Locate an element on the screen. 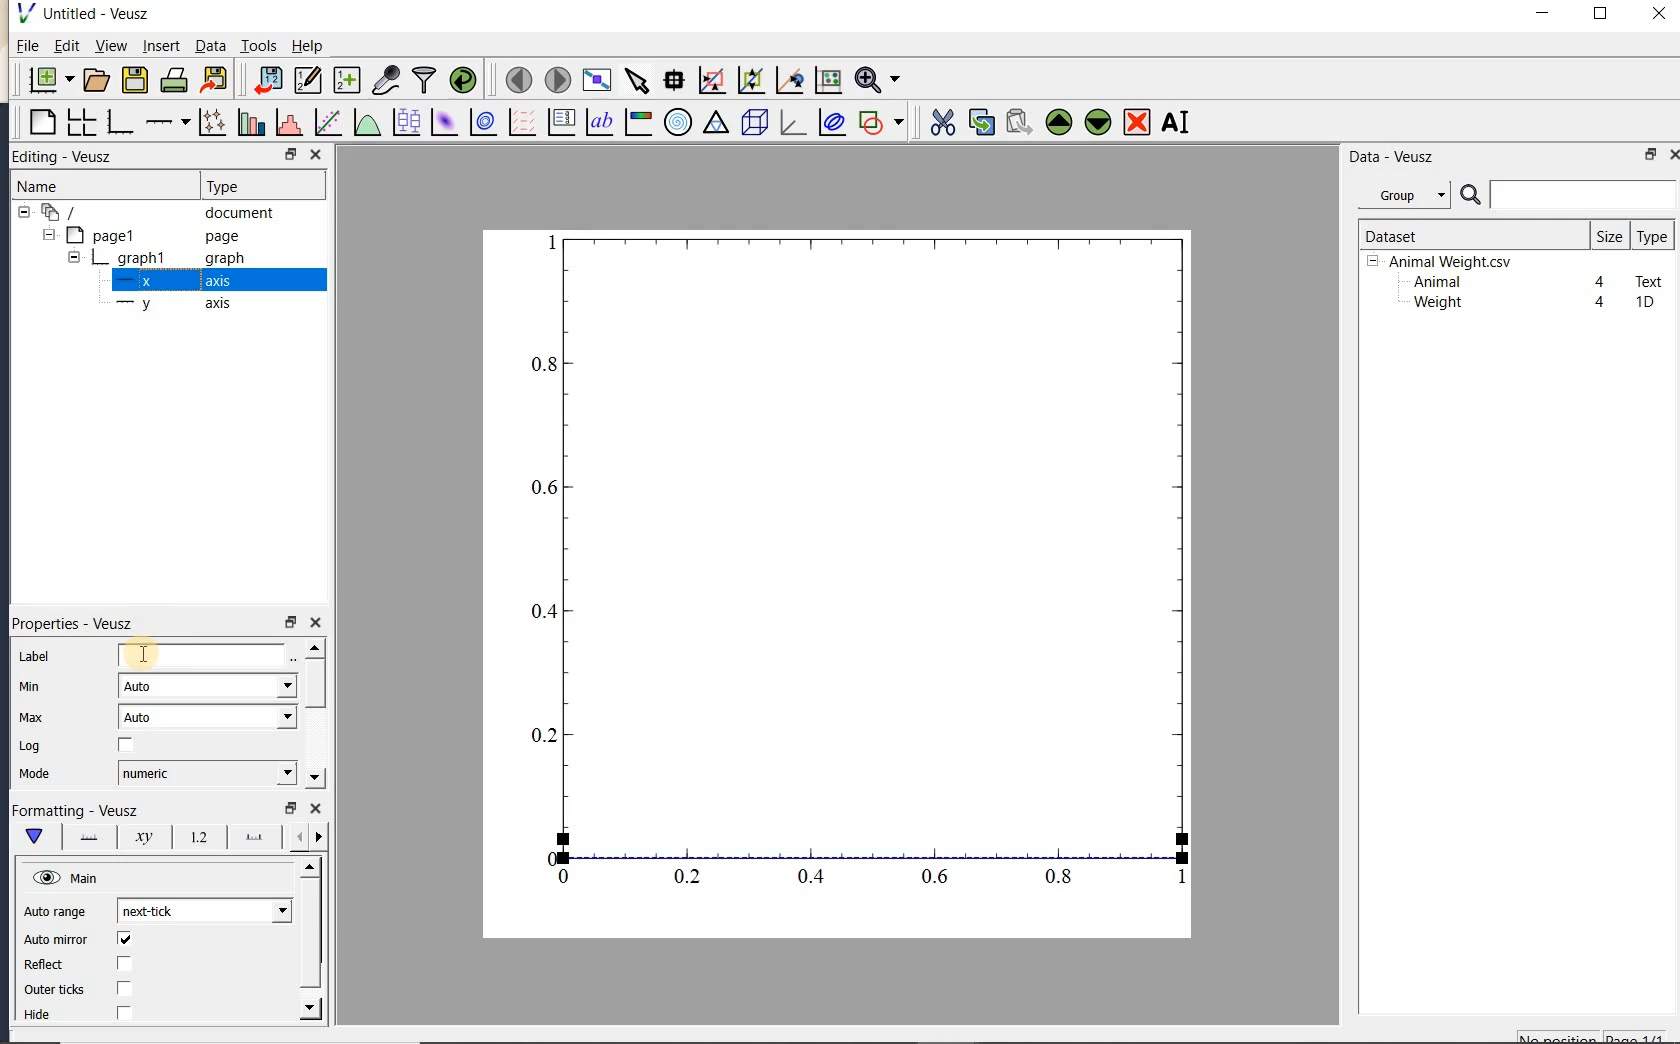 This screenshot has height=1044, width=1680. plot bar charts is located at coordinates (251, 122).